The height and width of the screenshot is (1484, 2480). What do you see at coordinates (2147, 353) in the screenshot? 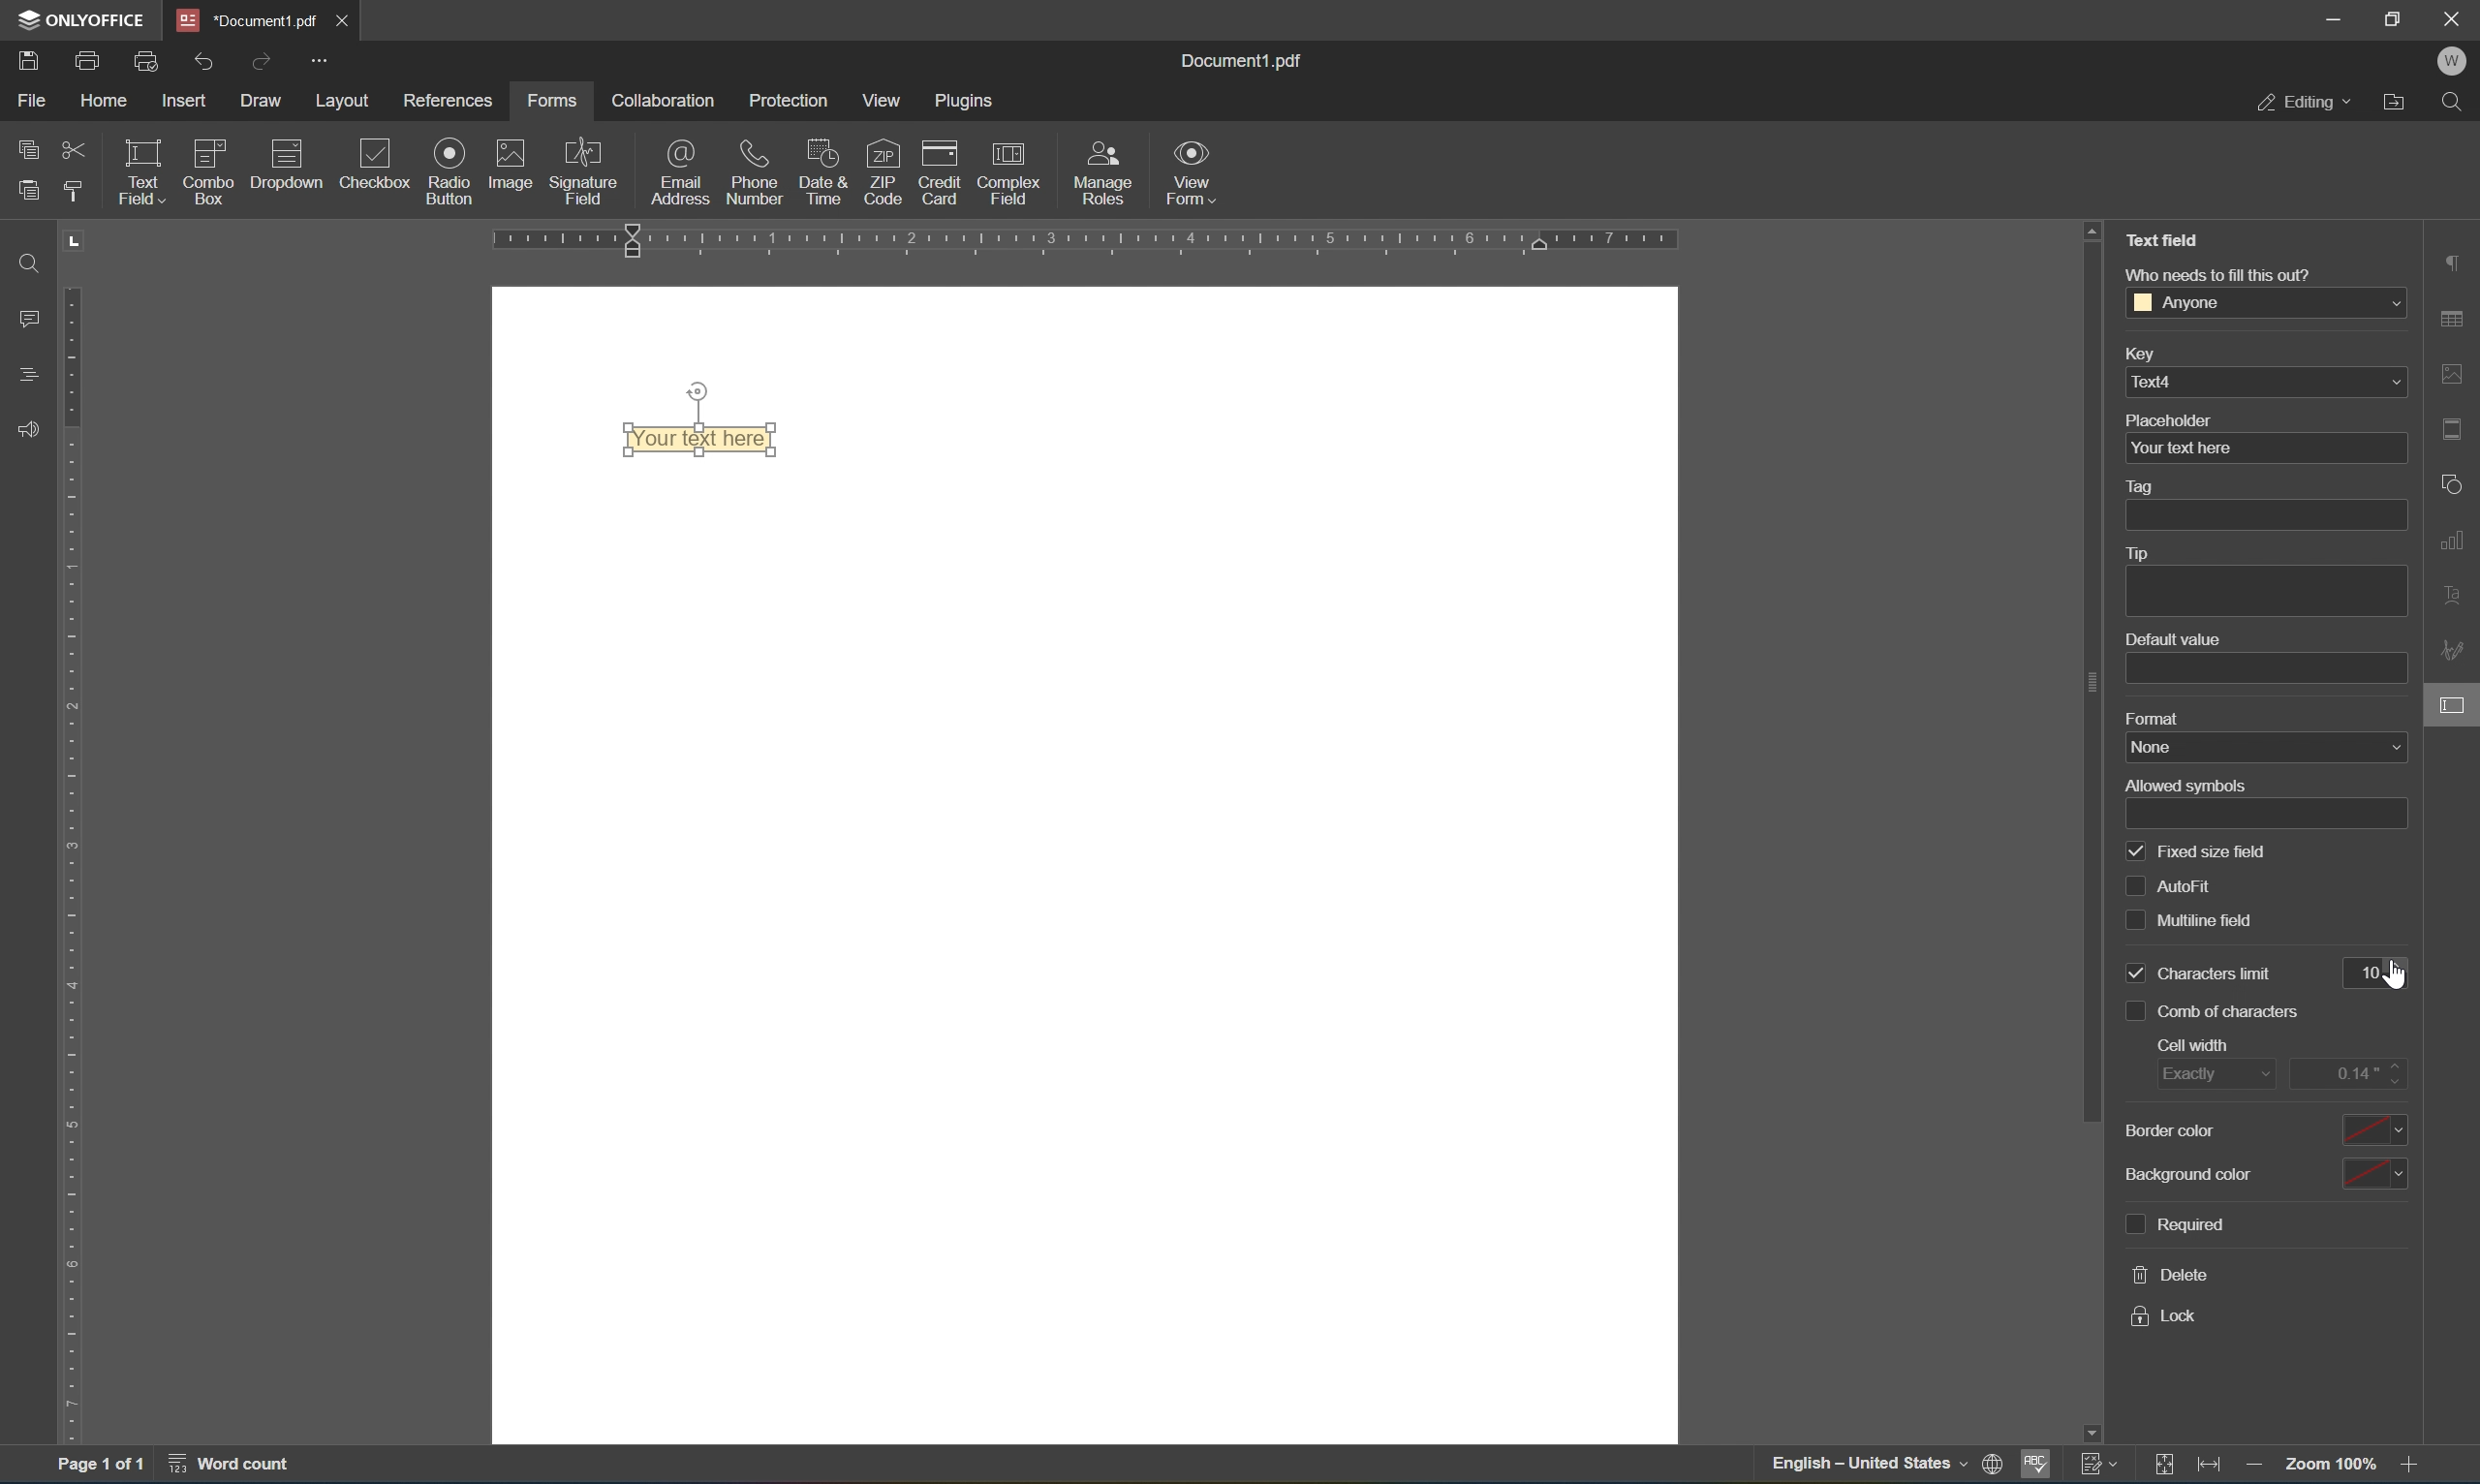
I see `key` at bounding box center [2147, 353].